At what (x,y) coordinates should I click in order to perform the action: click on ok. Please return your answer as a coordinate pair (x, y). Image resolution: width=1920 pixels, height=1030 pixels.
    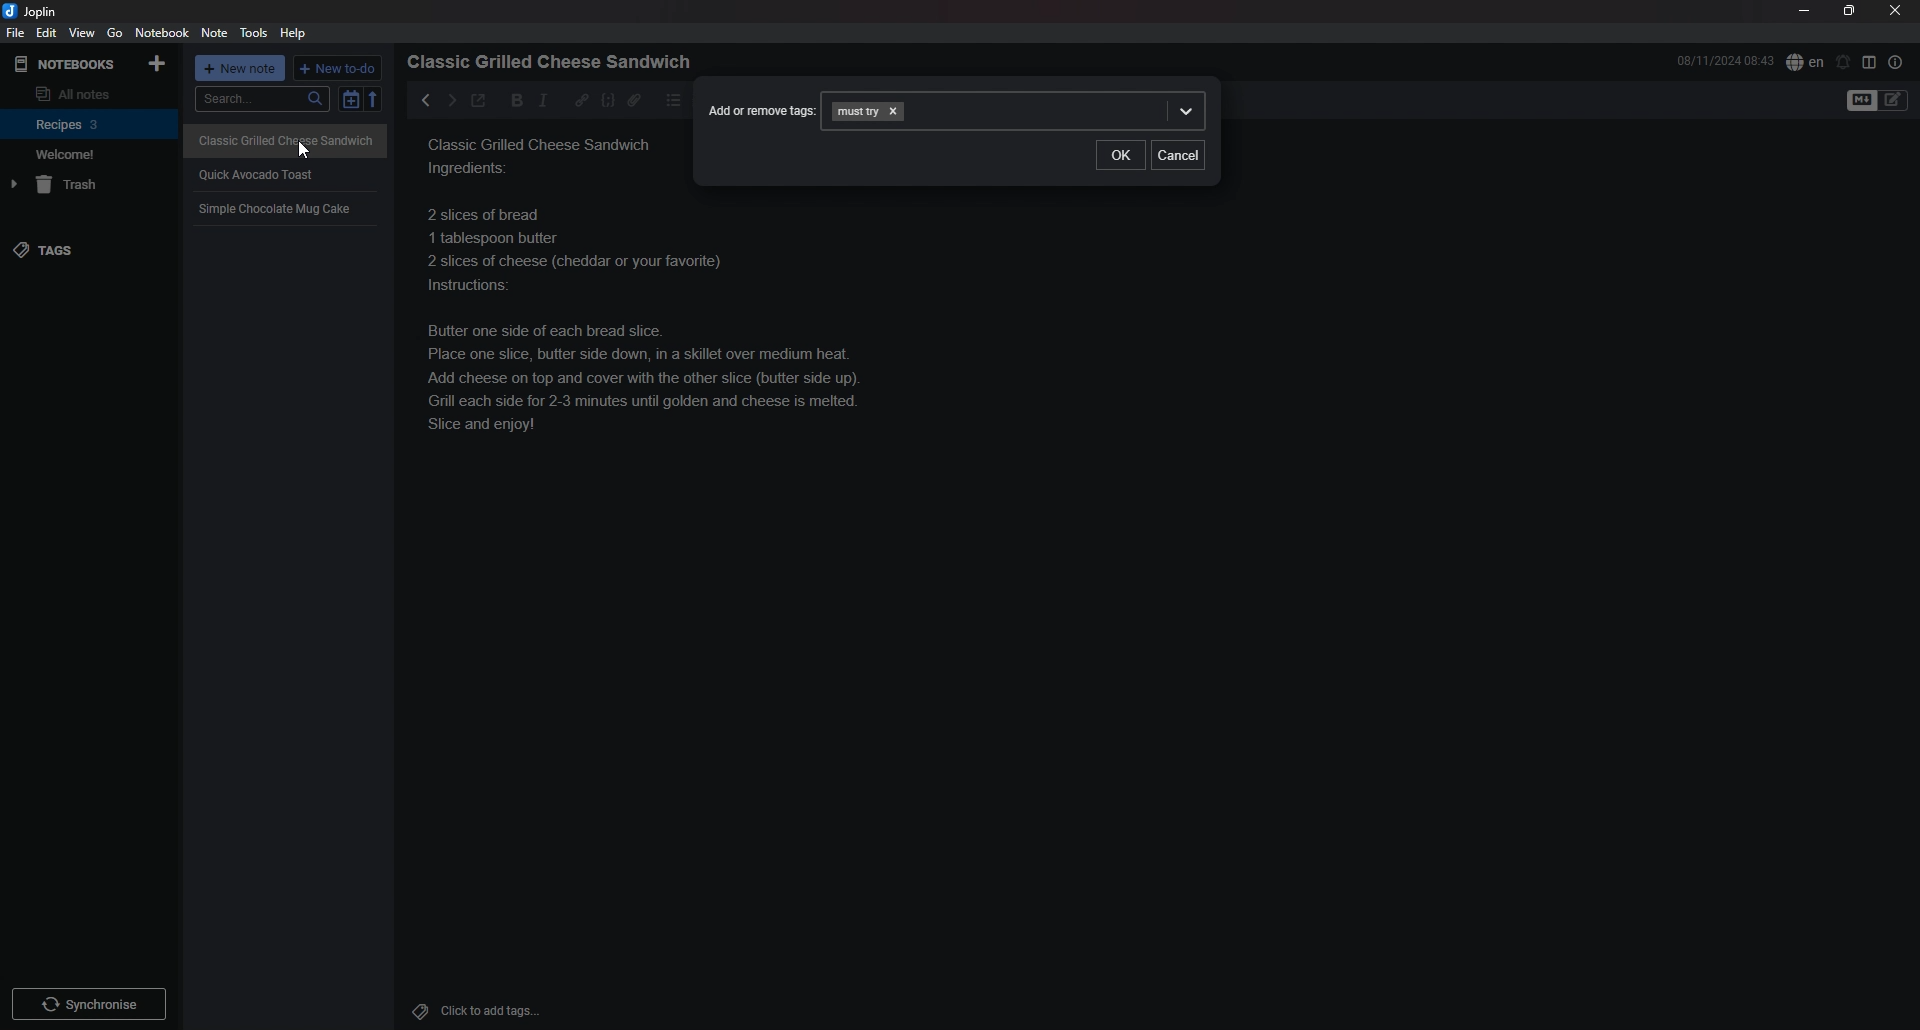
    Looking at the image, I should click on (1119, 156).